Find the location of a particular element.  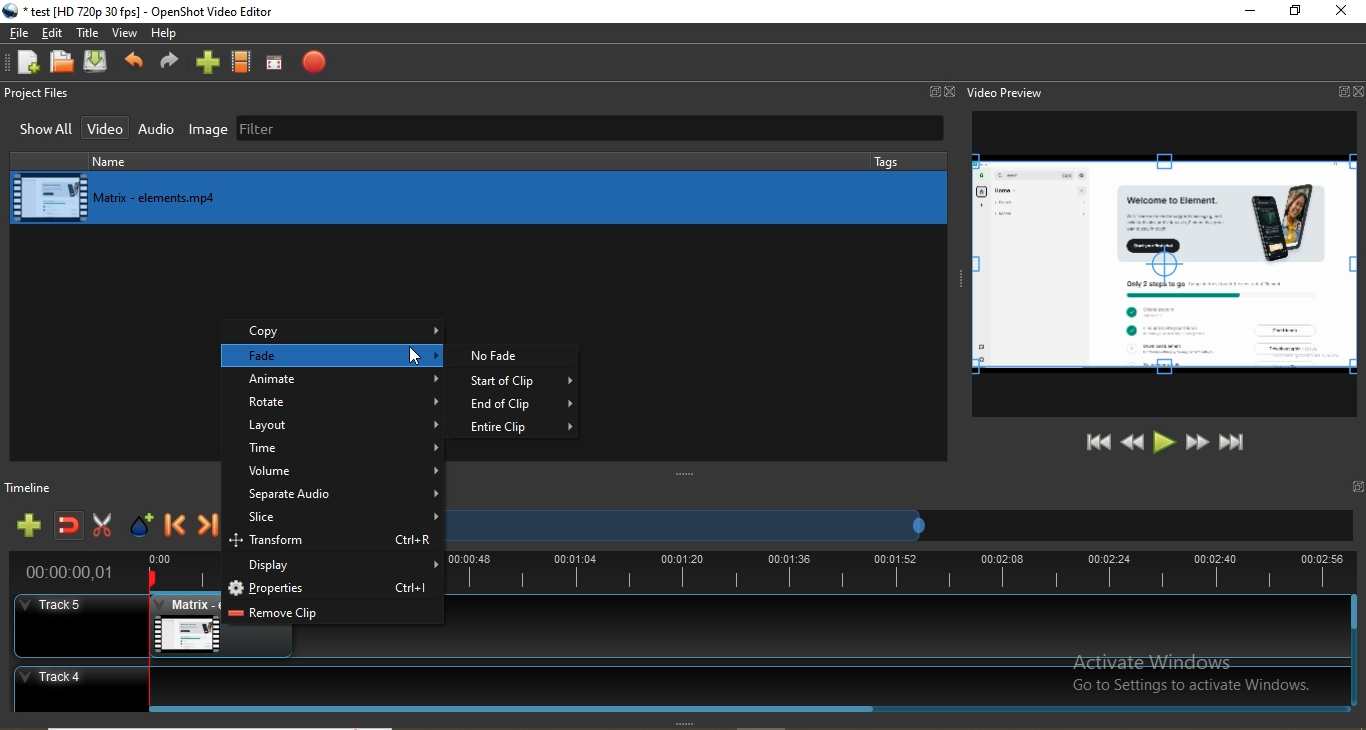

Undo is located at coordinates (136, 63).